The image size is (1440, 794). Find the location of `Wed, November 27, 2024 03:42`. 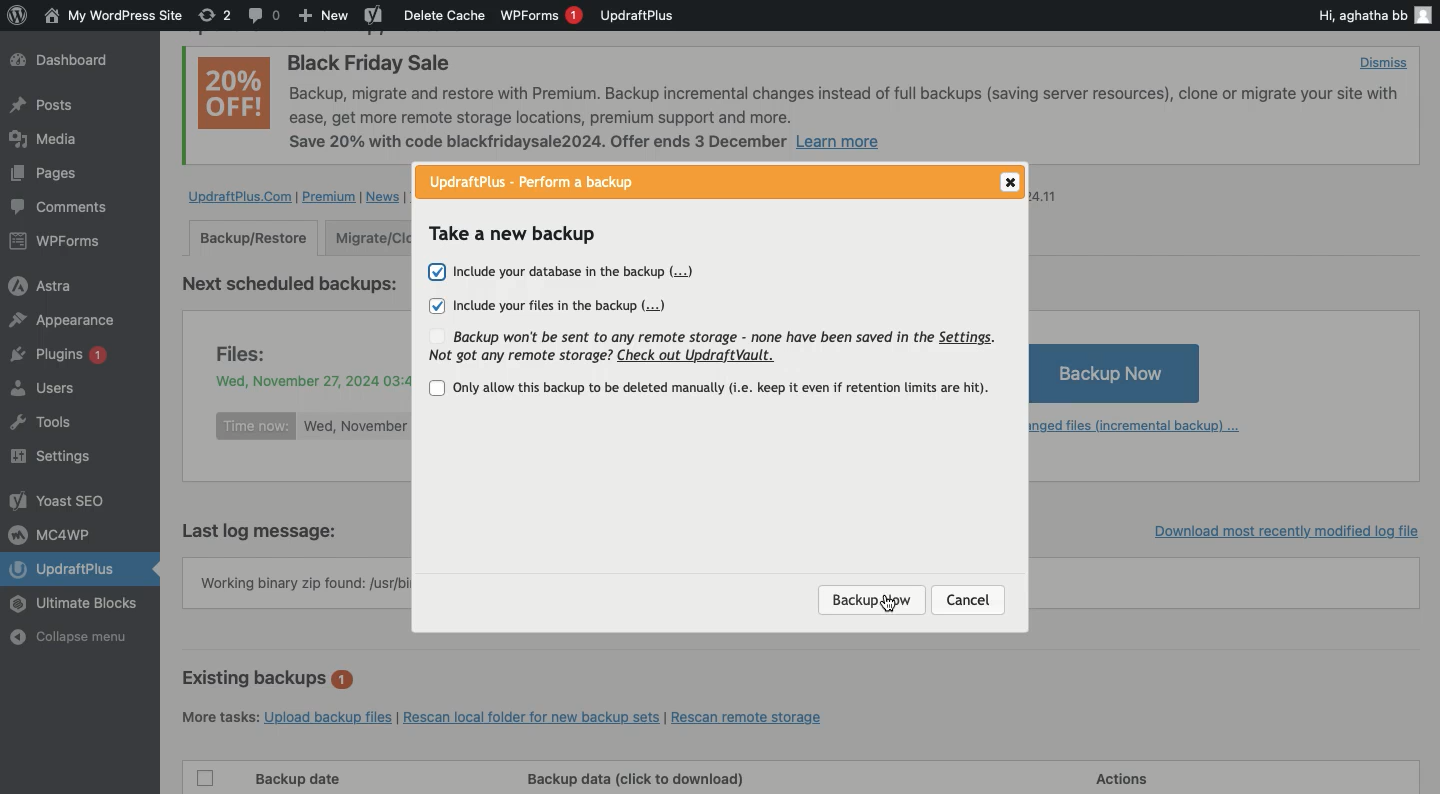

Wed, November 27, 2024 03:42 is located at coordinates (310, 378).